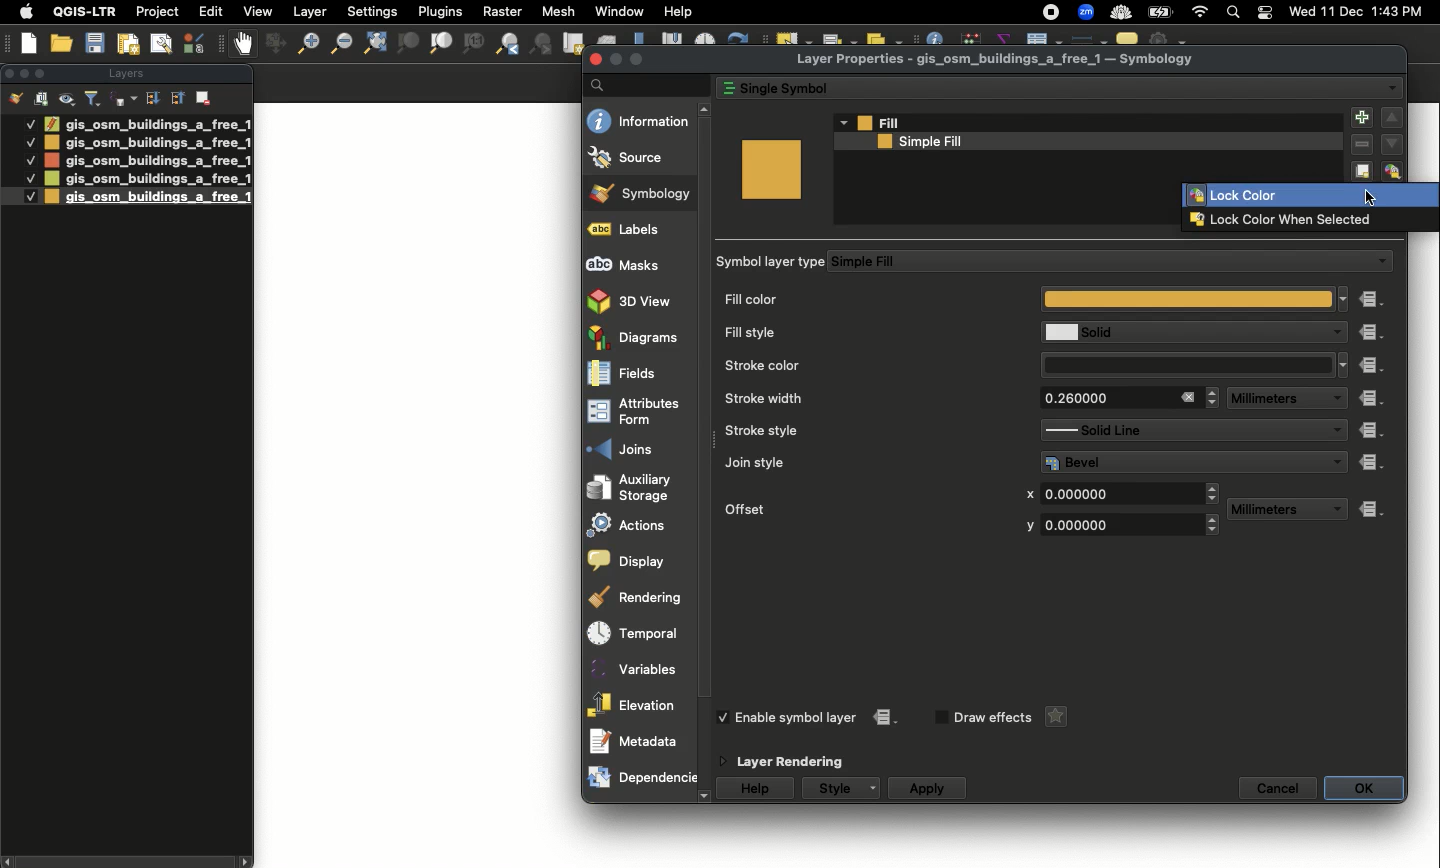  Describe the element at coordinates (1175, 430) in the screenshot. I see `Solid Line` at that location.